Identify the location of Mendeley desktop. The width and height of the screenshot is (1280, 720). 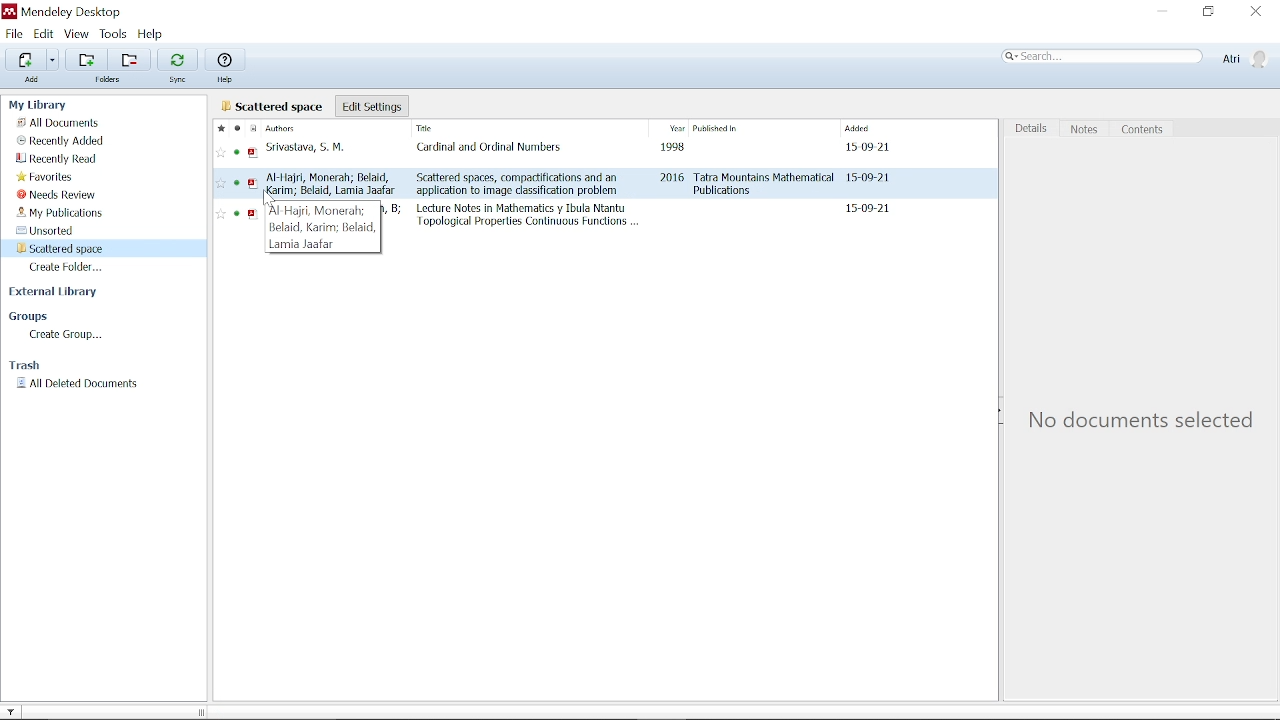
(61, 12).